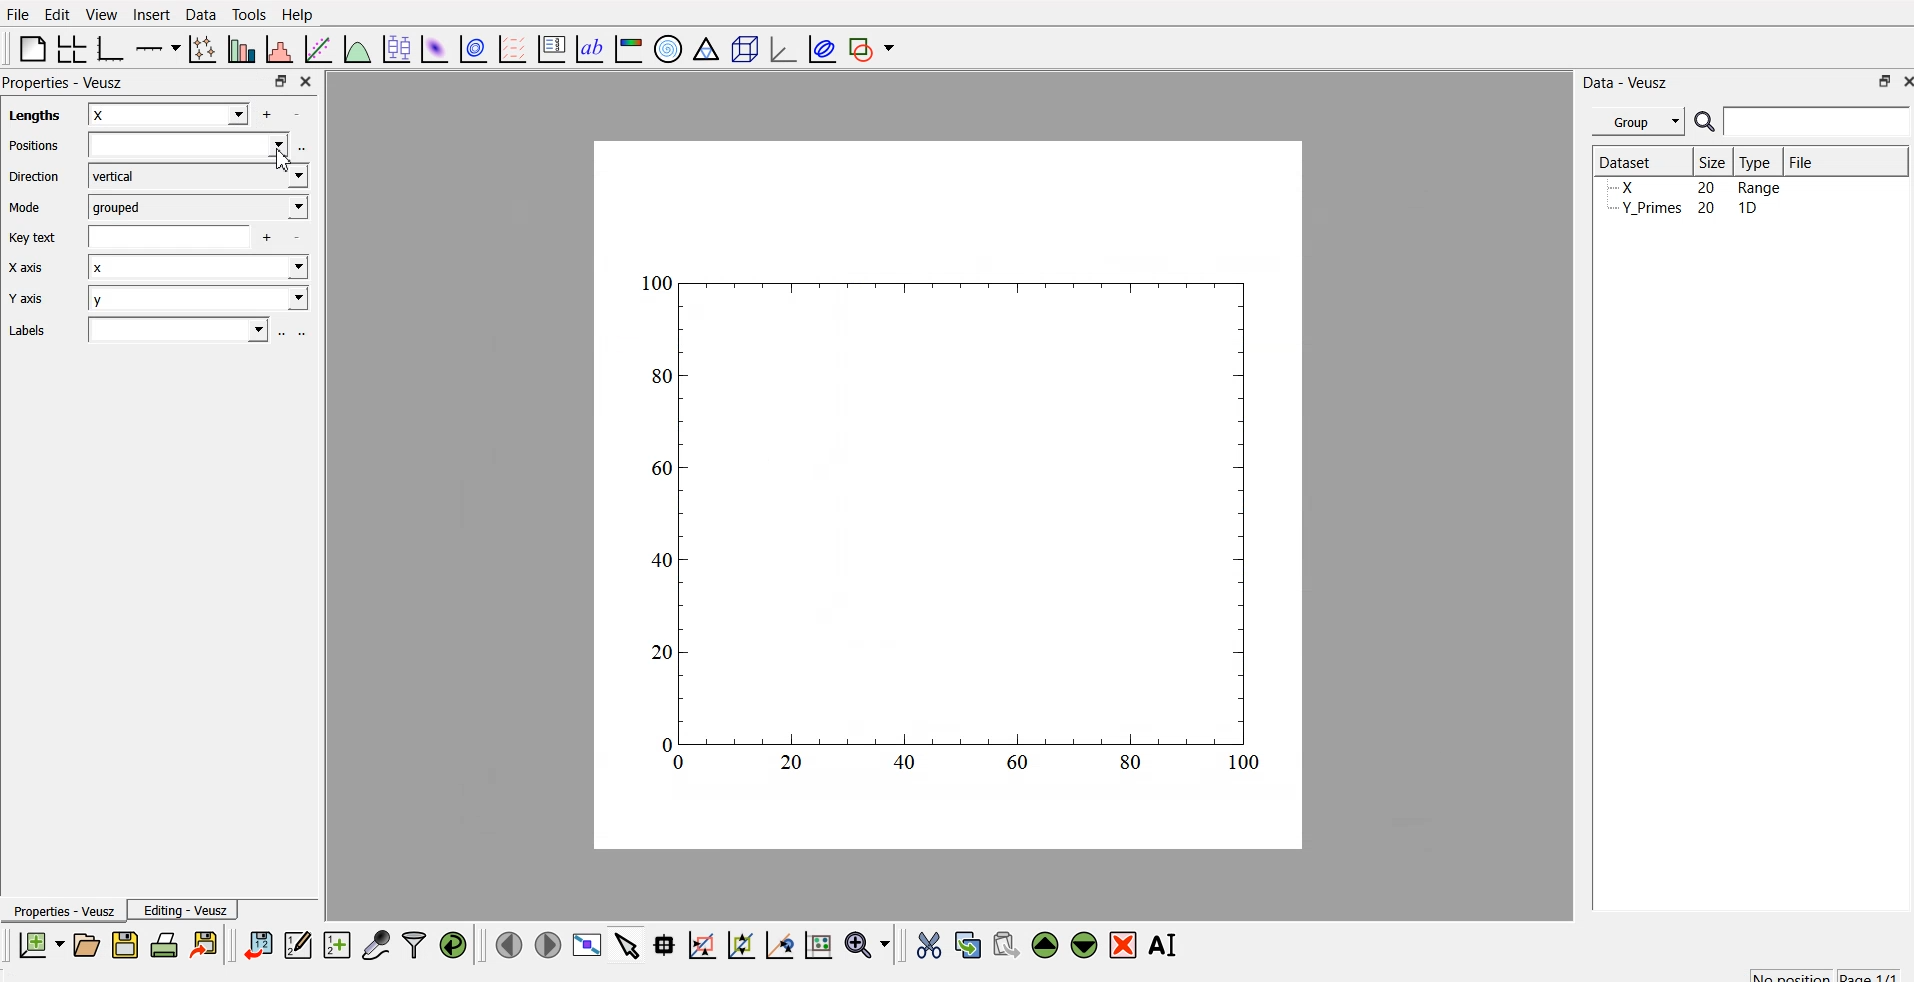 This screenshot has width=1914, height=982. Describe the element at coordinates (304, 80) in the screenshot. I see `close` at that location.